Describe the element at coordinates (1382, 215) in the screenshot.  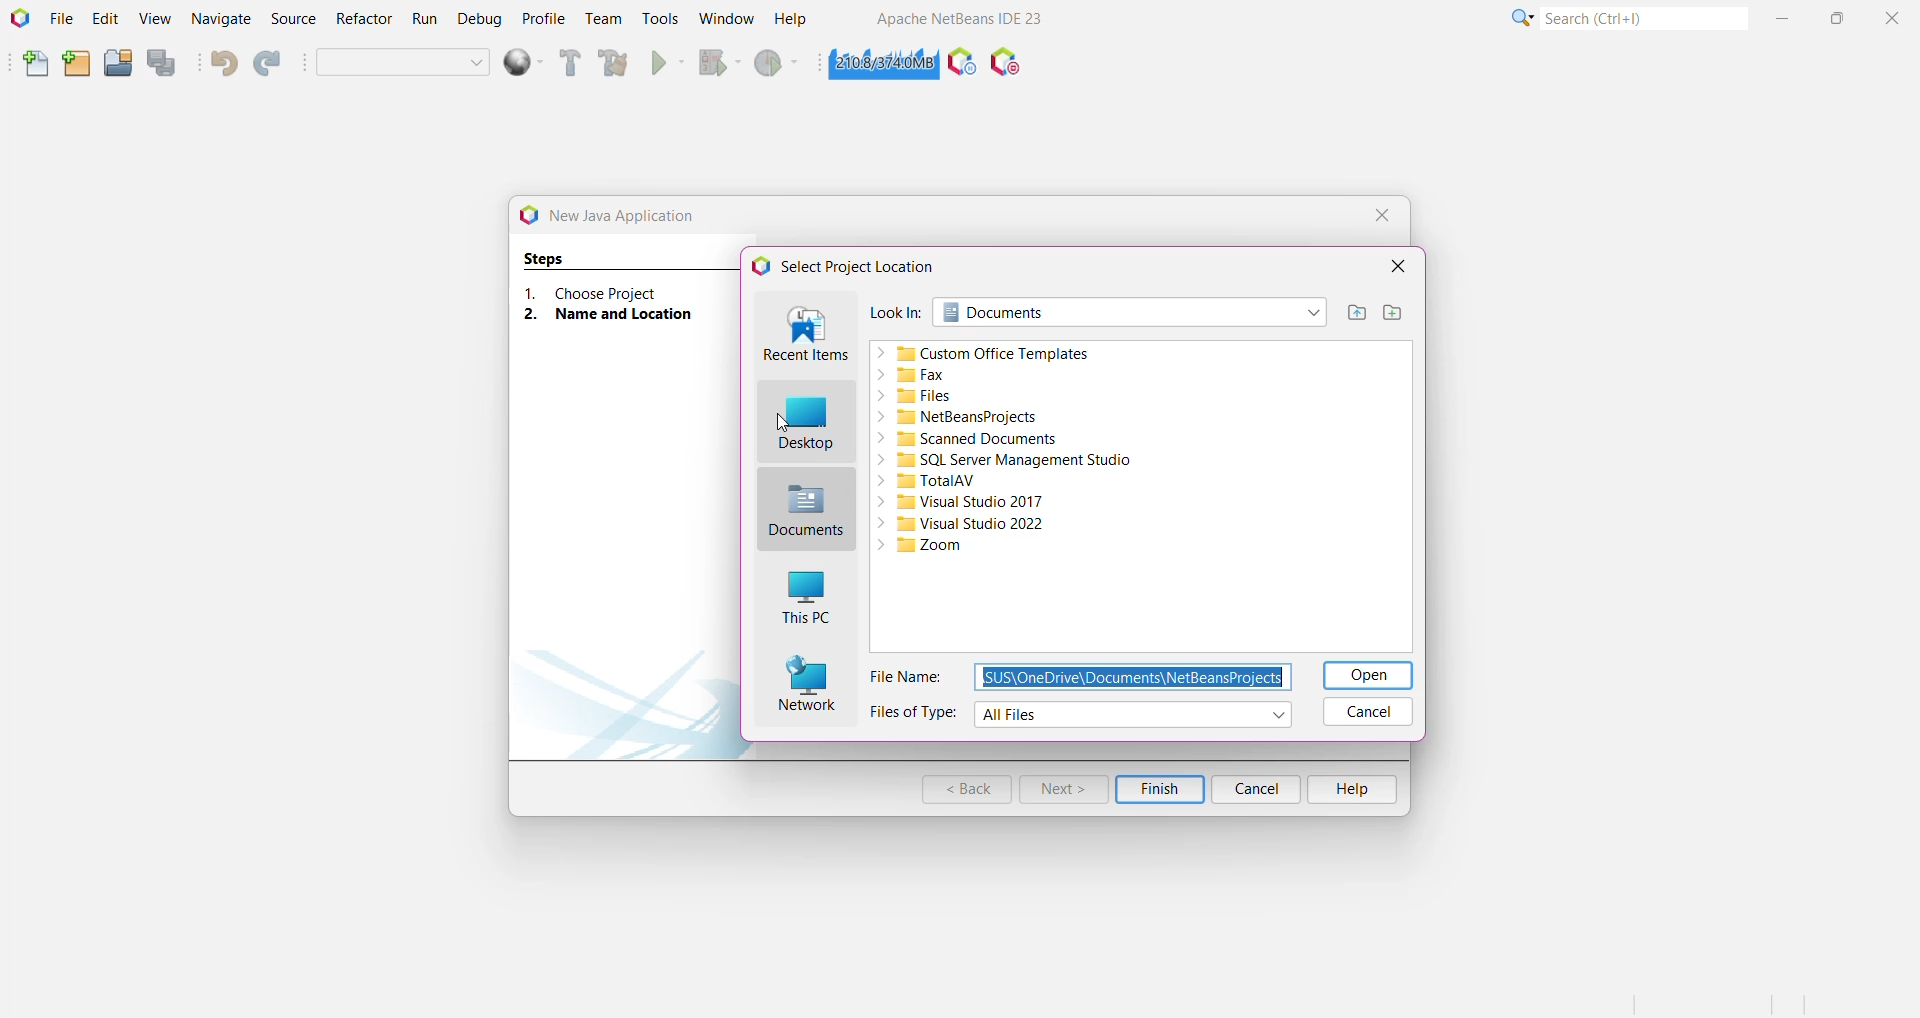
I see `Close` at that location.